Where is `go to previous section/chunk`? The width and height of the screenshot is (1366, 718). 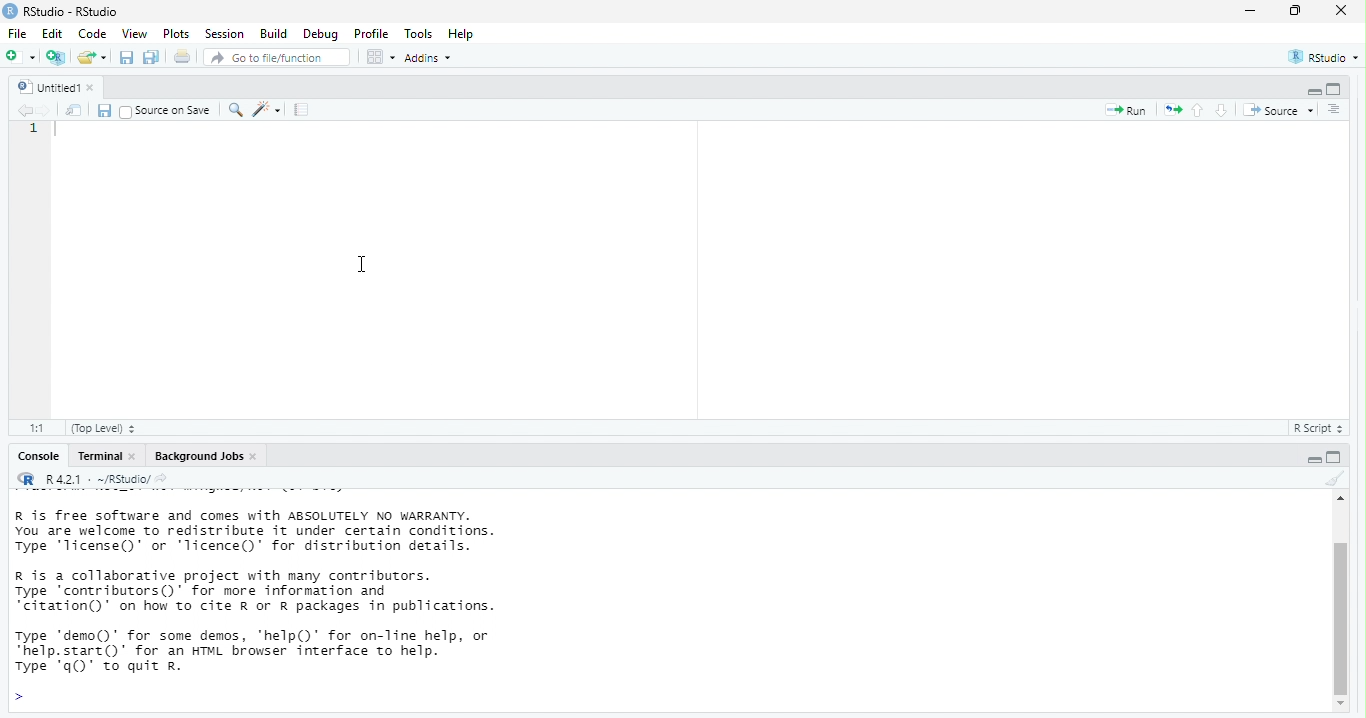 go to previous section/chunk is located at coordinates (1199, 108).